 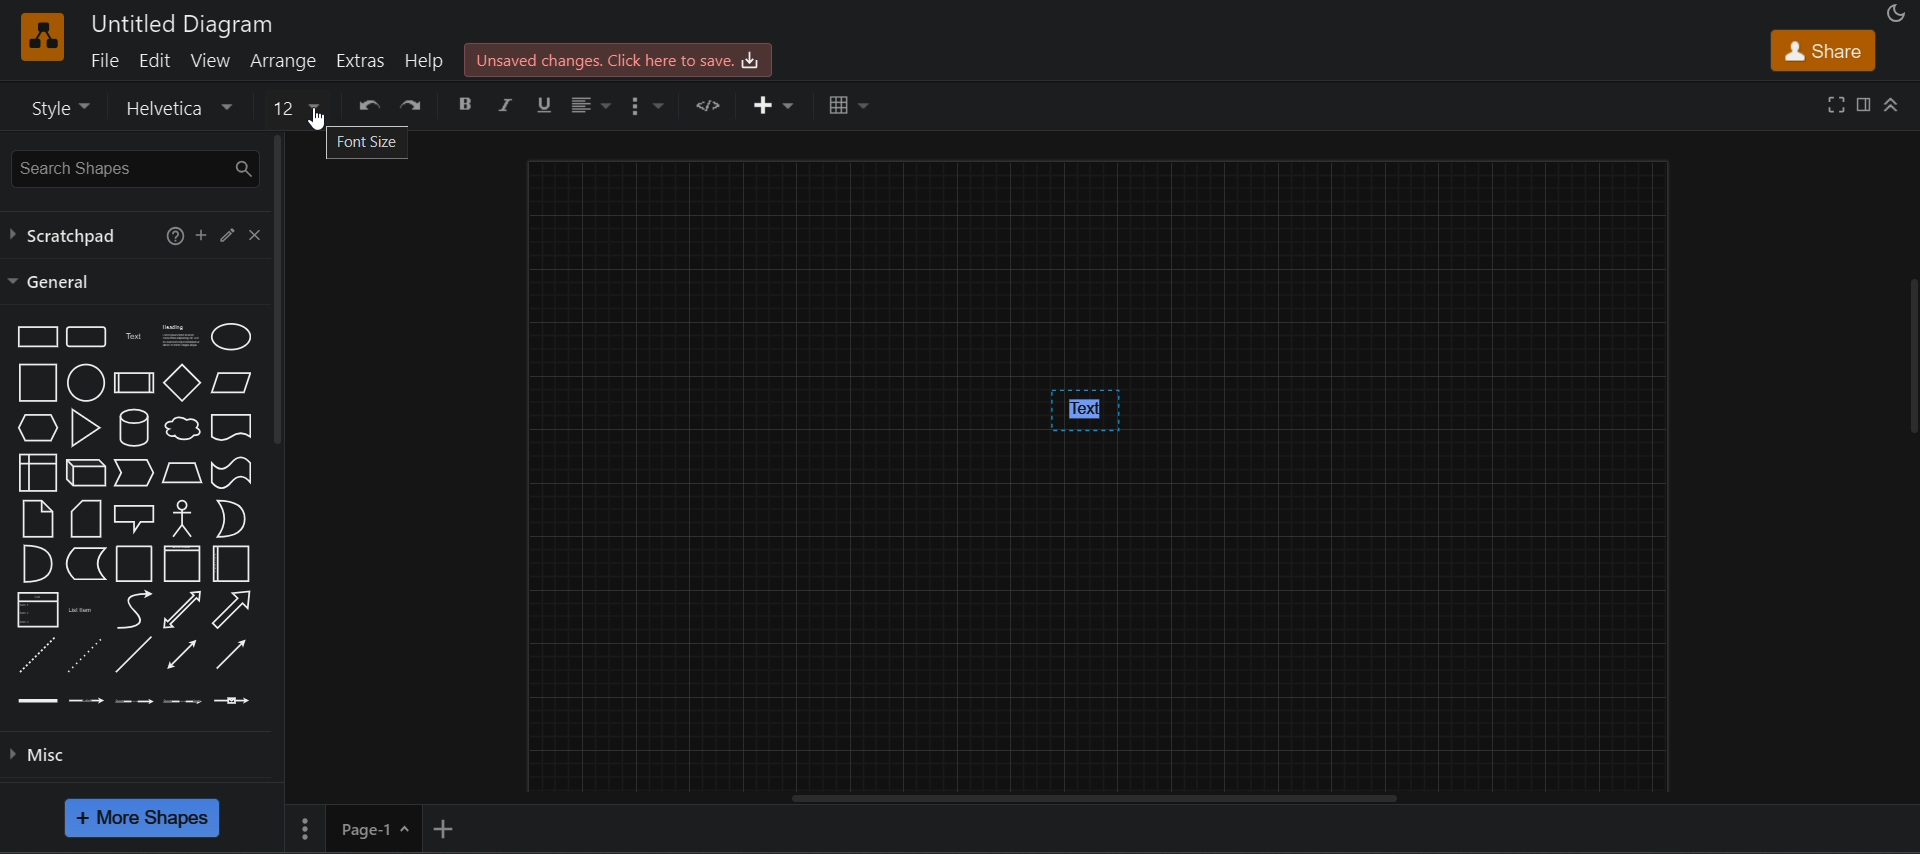 What do you see at coordinates (466, 105) in the screenshot?
I see `bold` at bounding box center [466, 105].